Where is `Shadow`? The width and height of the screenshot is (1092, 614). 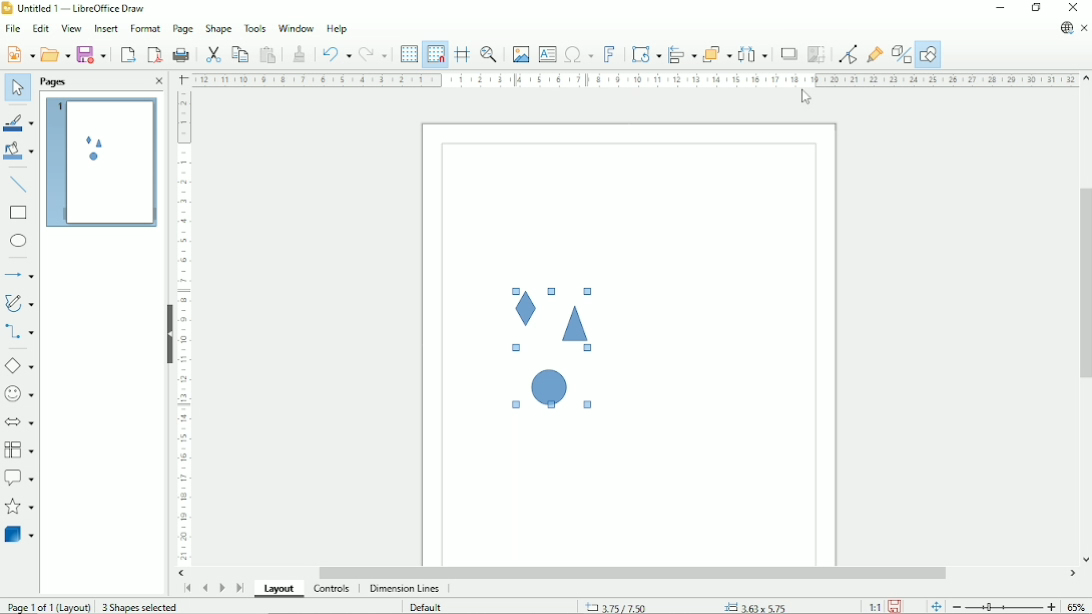 Shadow is located at coordinates (789, 54).